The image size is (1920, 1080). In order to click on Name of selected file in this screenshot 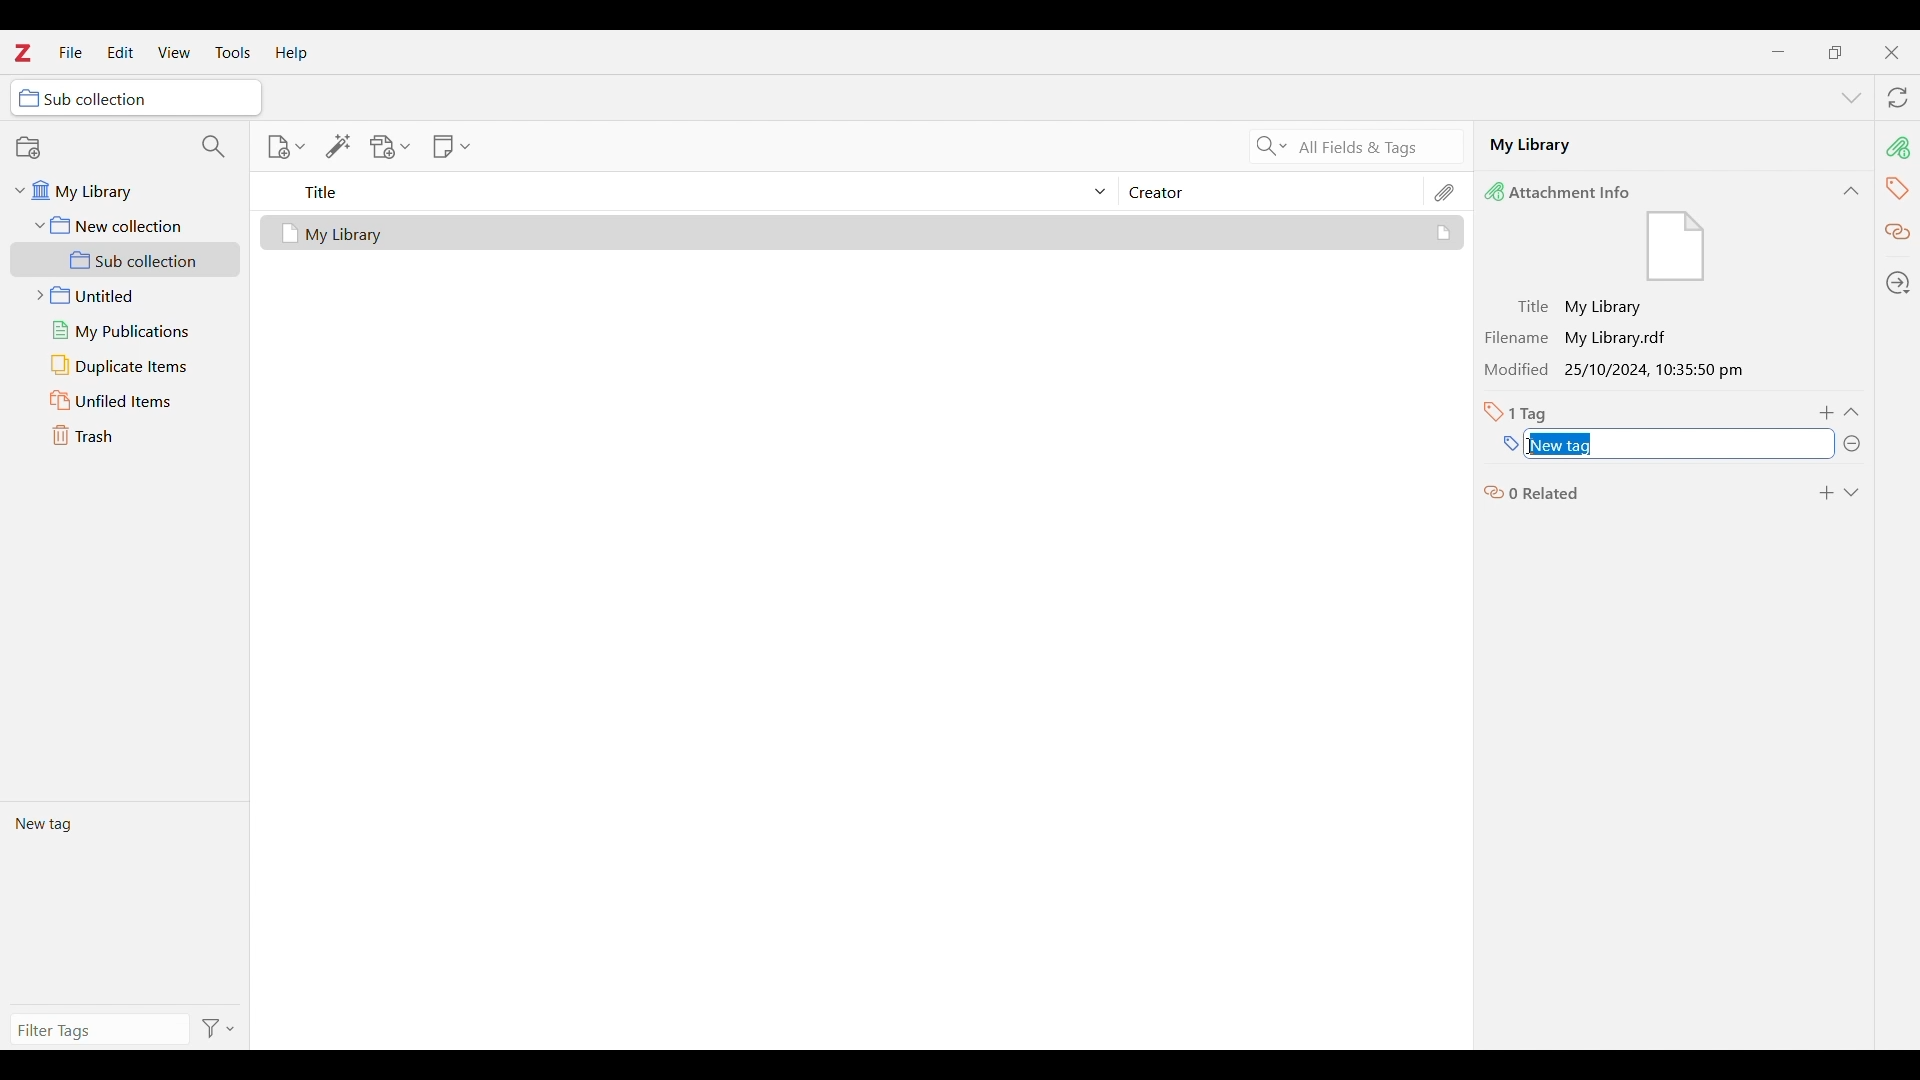, I will do `click(1650, 144)`.